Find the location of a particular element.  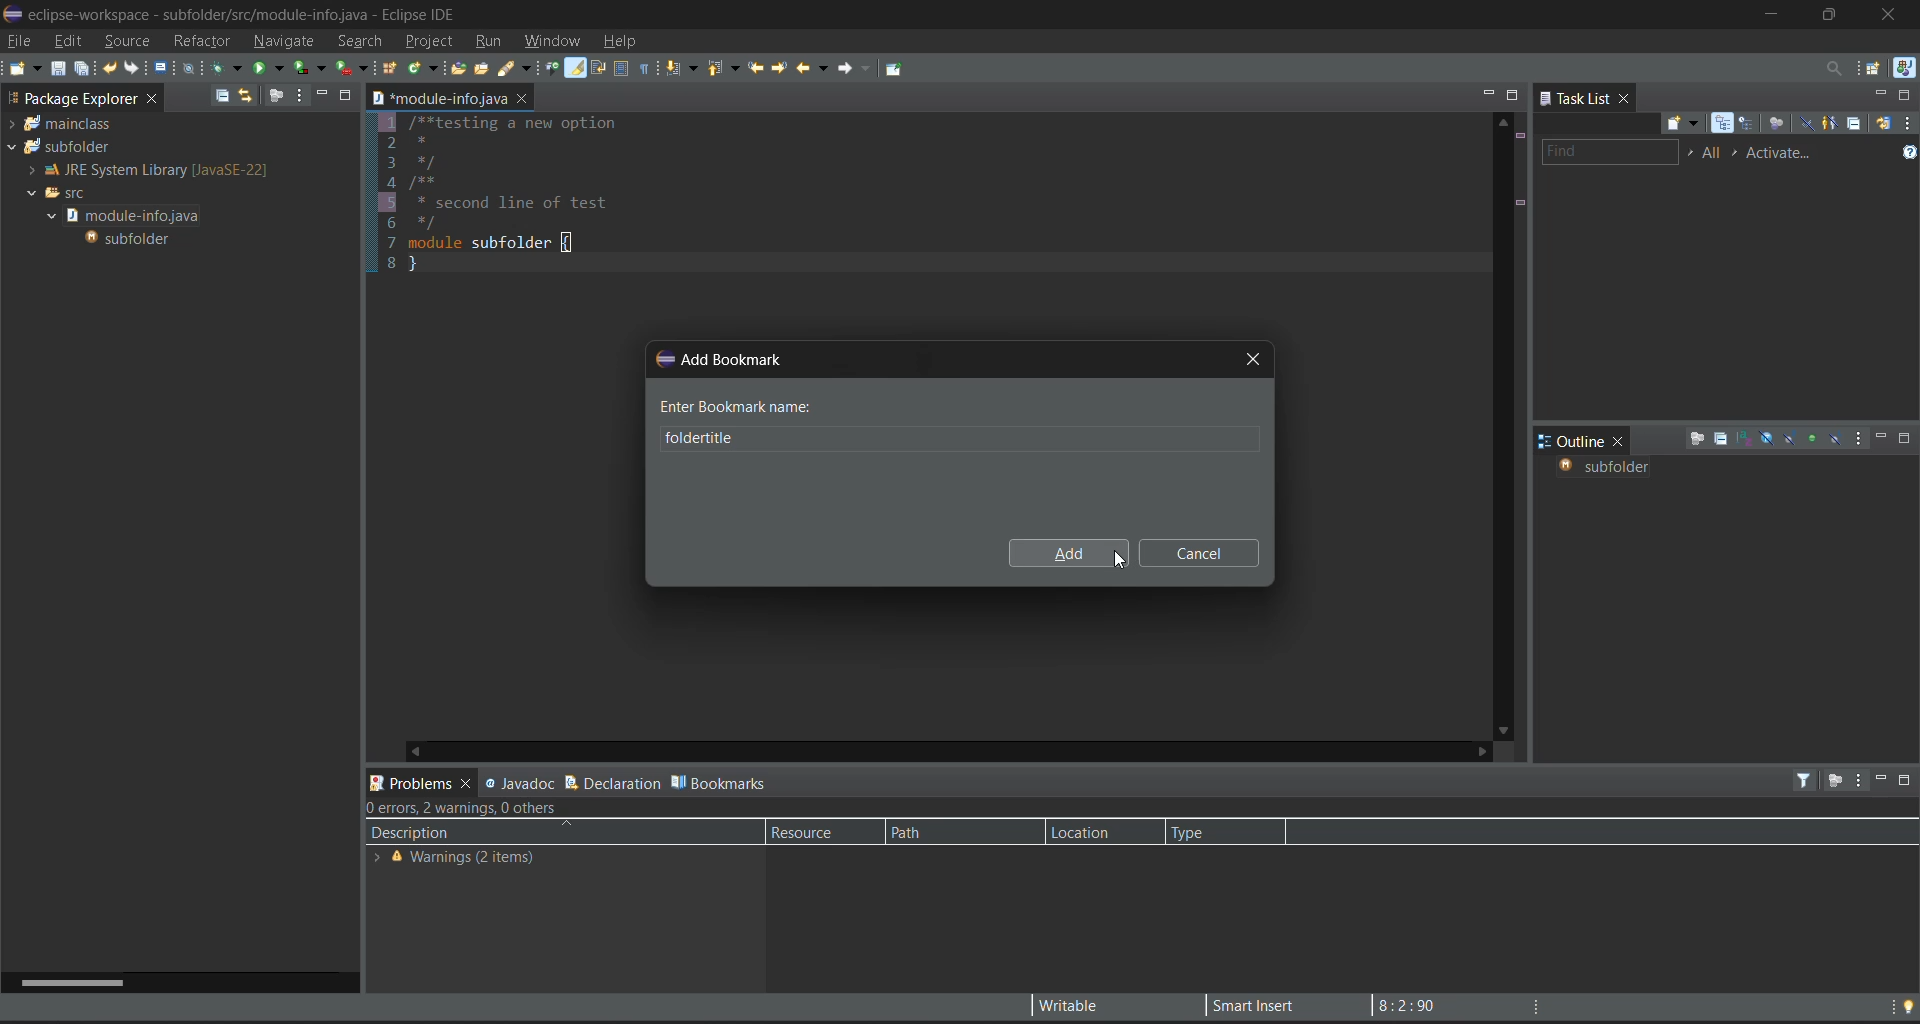

minimize is located at coordinates (1773, 13).